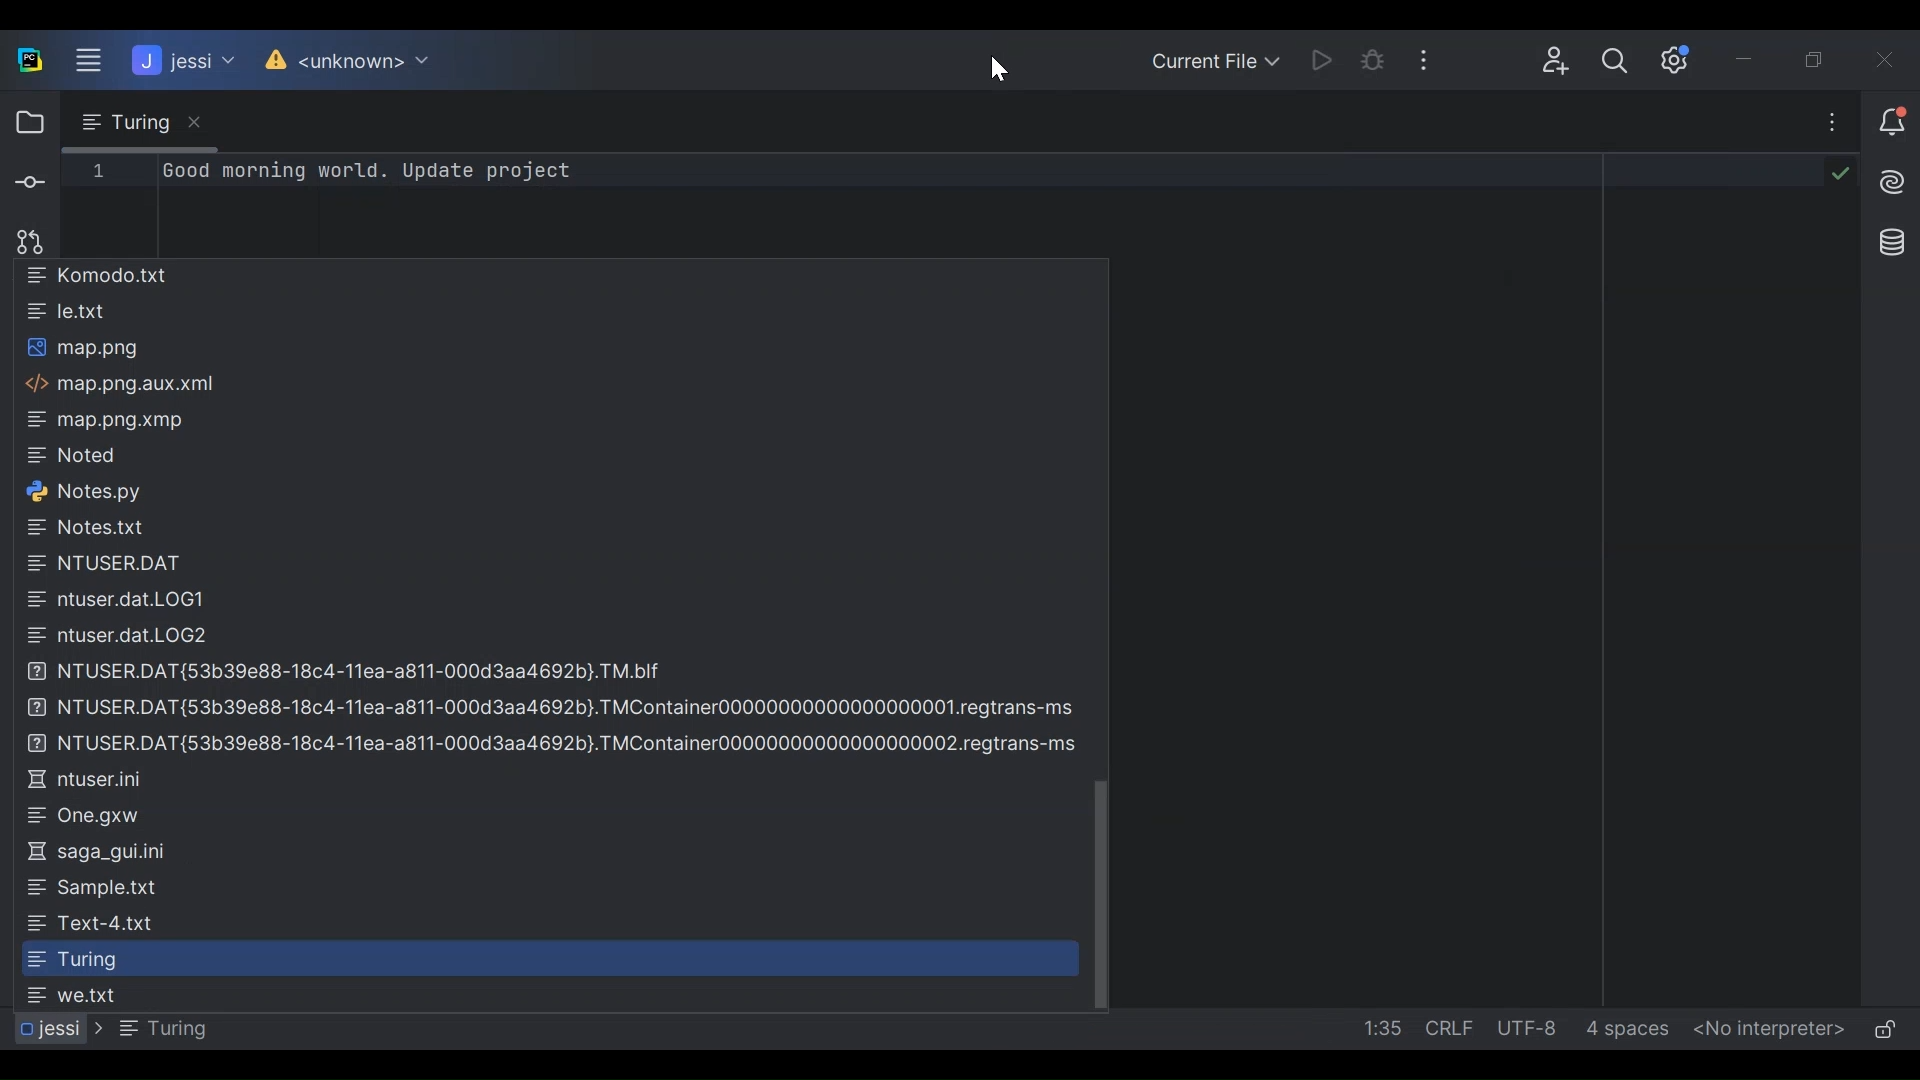 Image resolution: width=1920 pixels, height=1080 pixels. What do you see at coordinates (1887, 240) in the screenshot?
I see `Database` at bounding box center [1887, 240].